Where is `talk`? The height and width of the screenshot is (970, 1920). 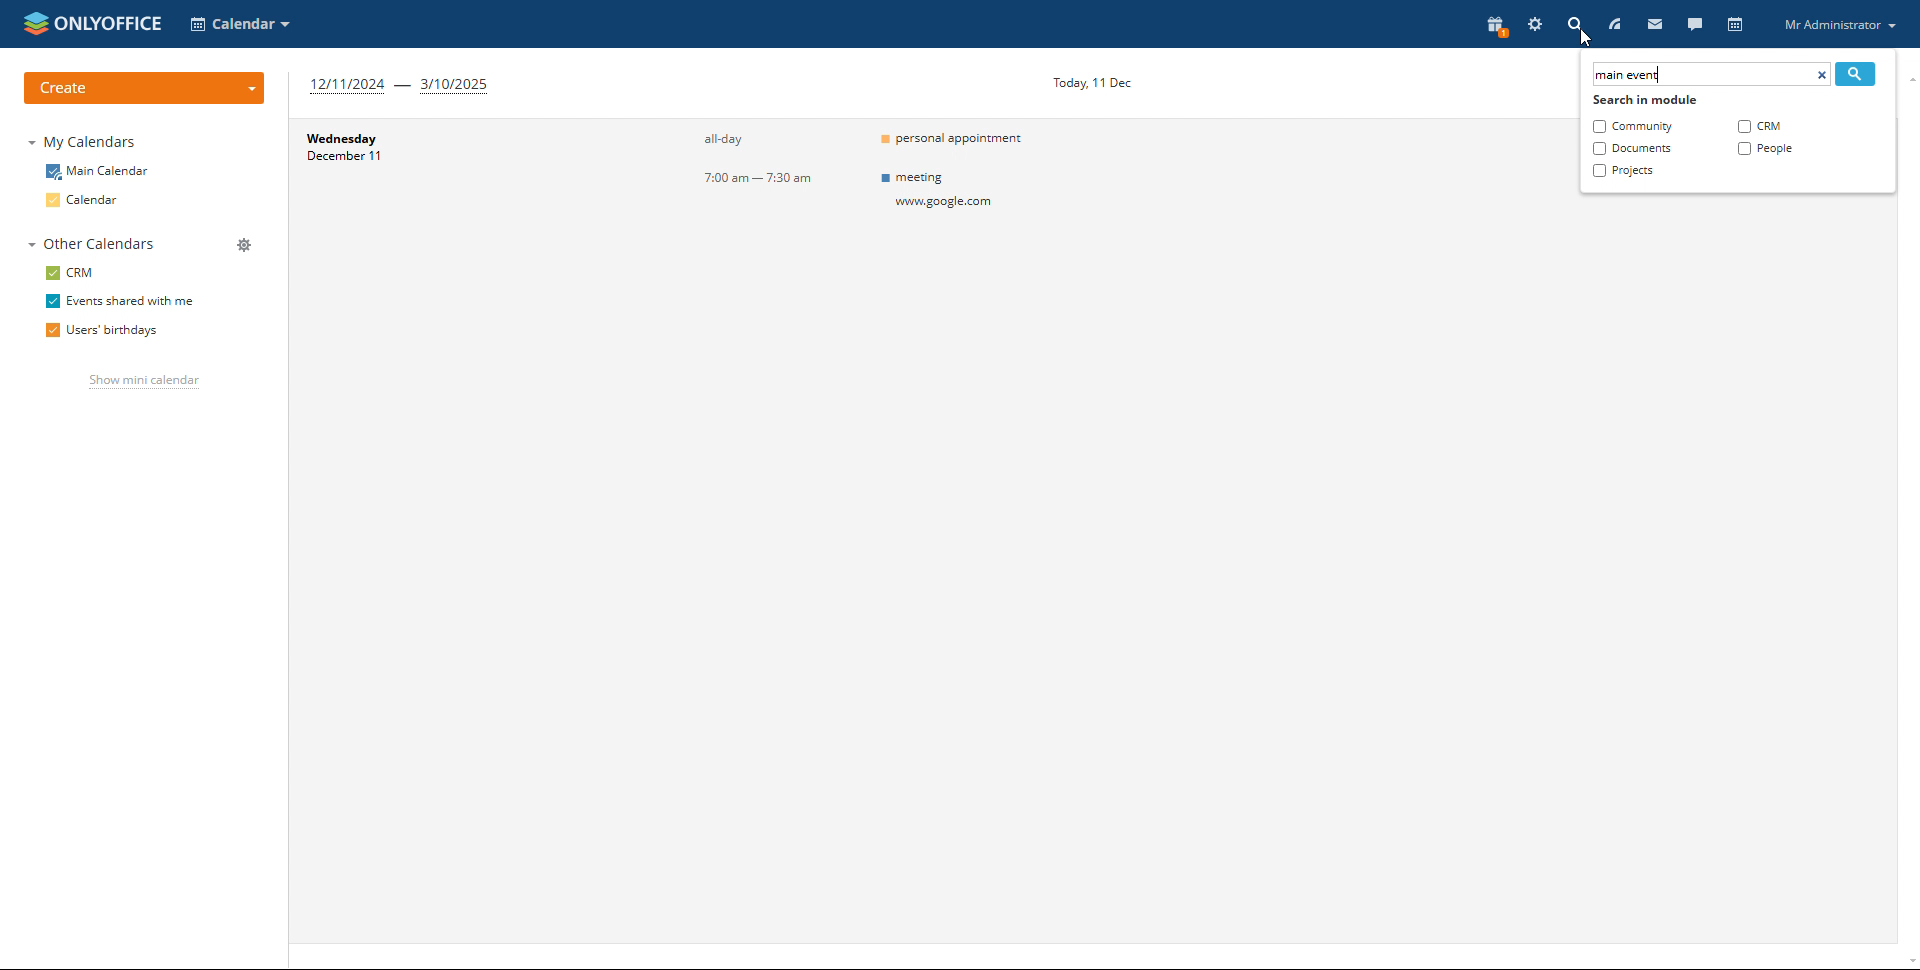 talk is located at coordinates (1694, 23).